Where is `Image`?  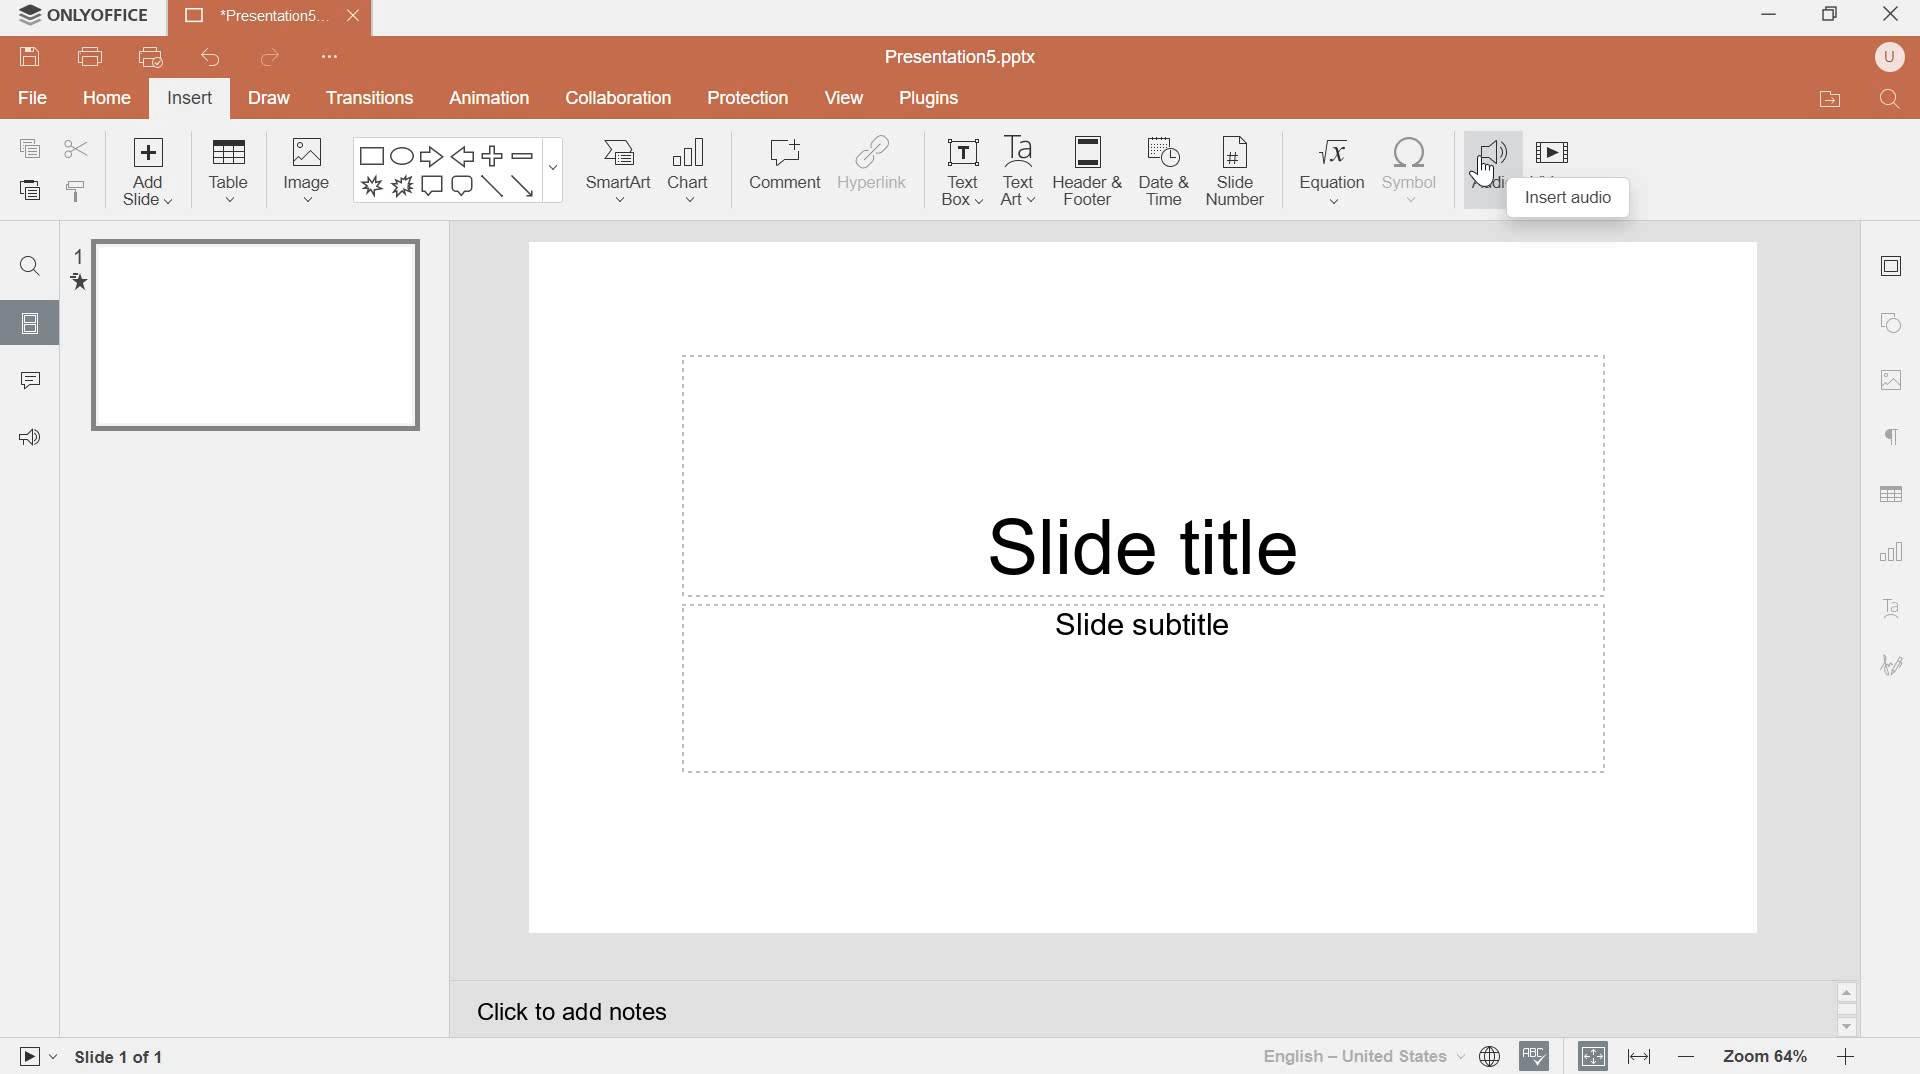 Image is located at coordinates (1893, 380).